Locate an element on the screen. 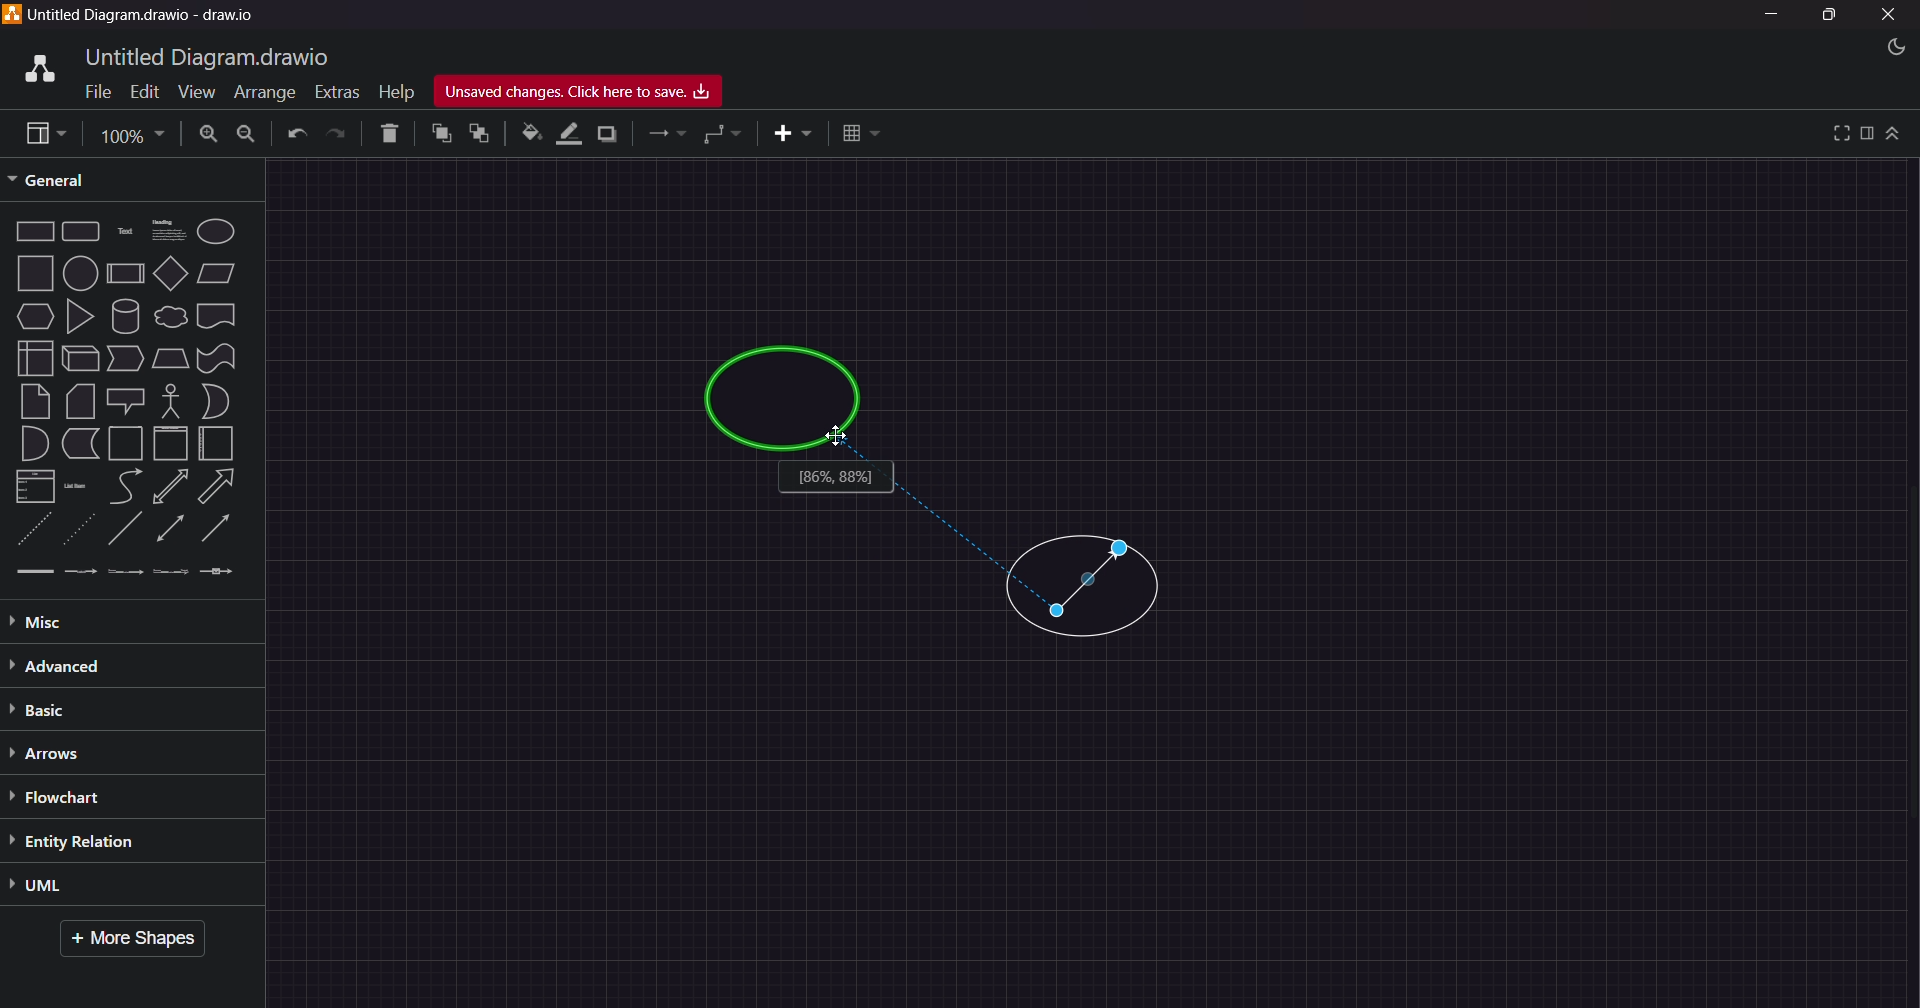  view is located at coordinates (40, 133).